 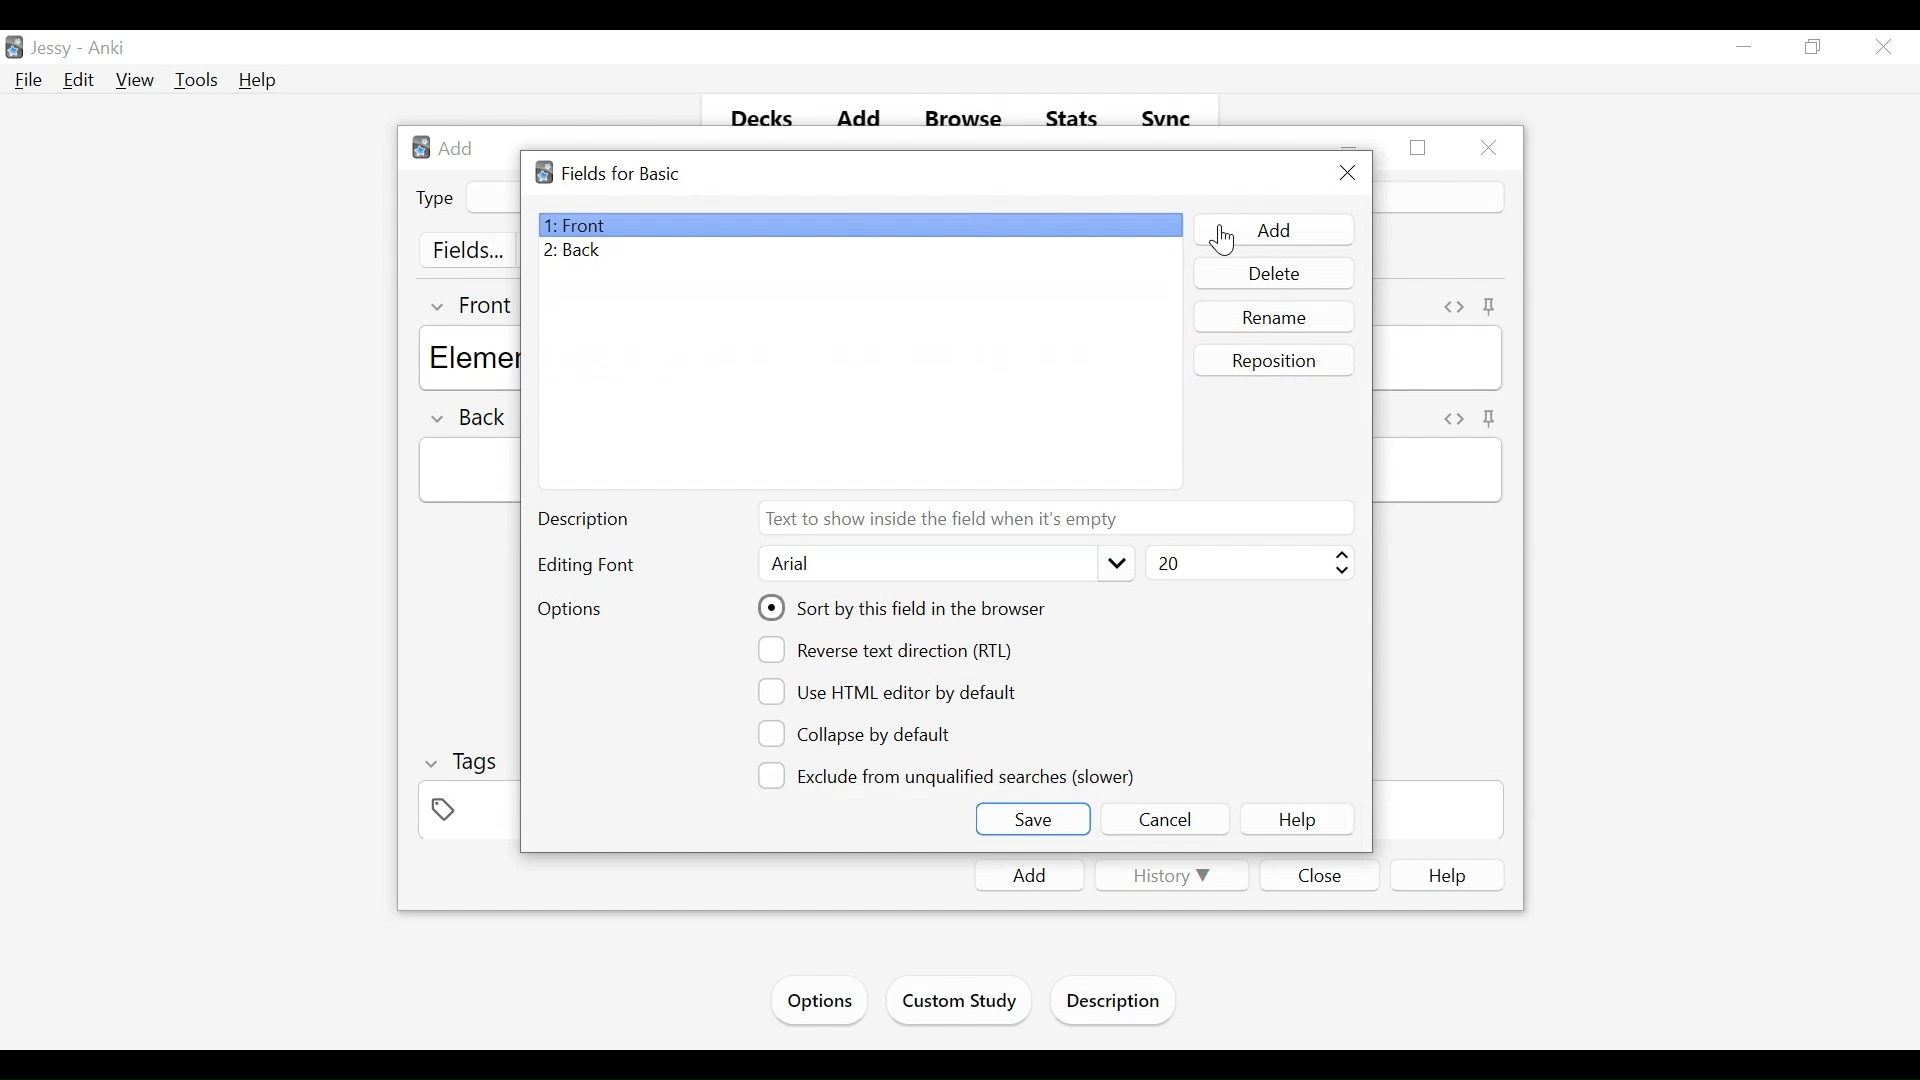 I want to click on Description, so click(x=1118, y=1003).